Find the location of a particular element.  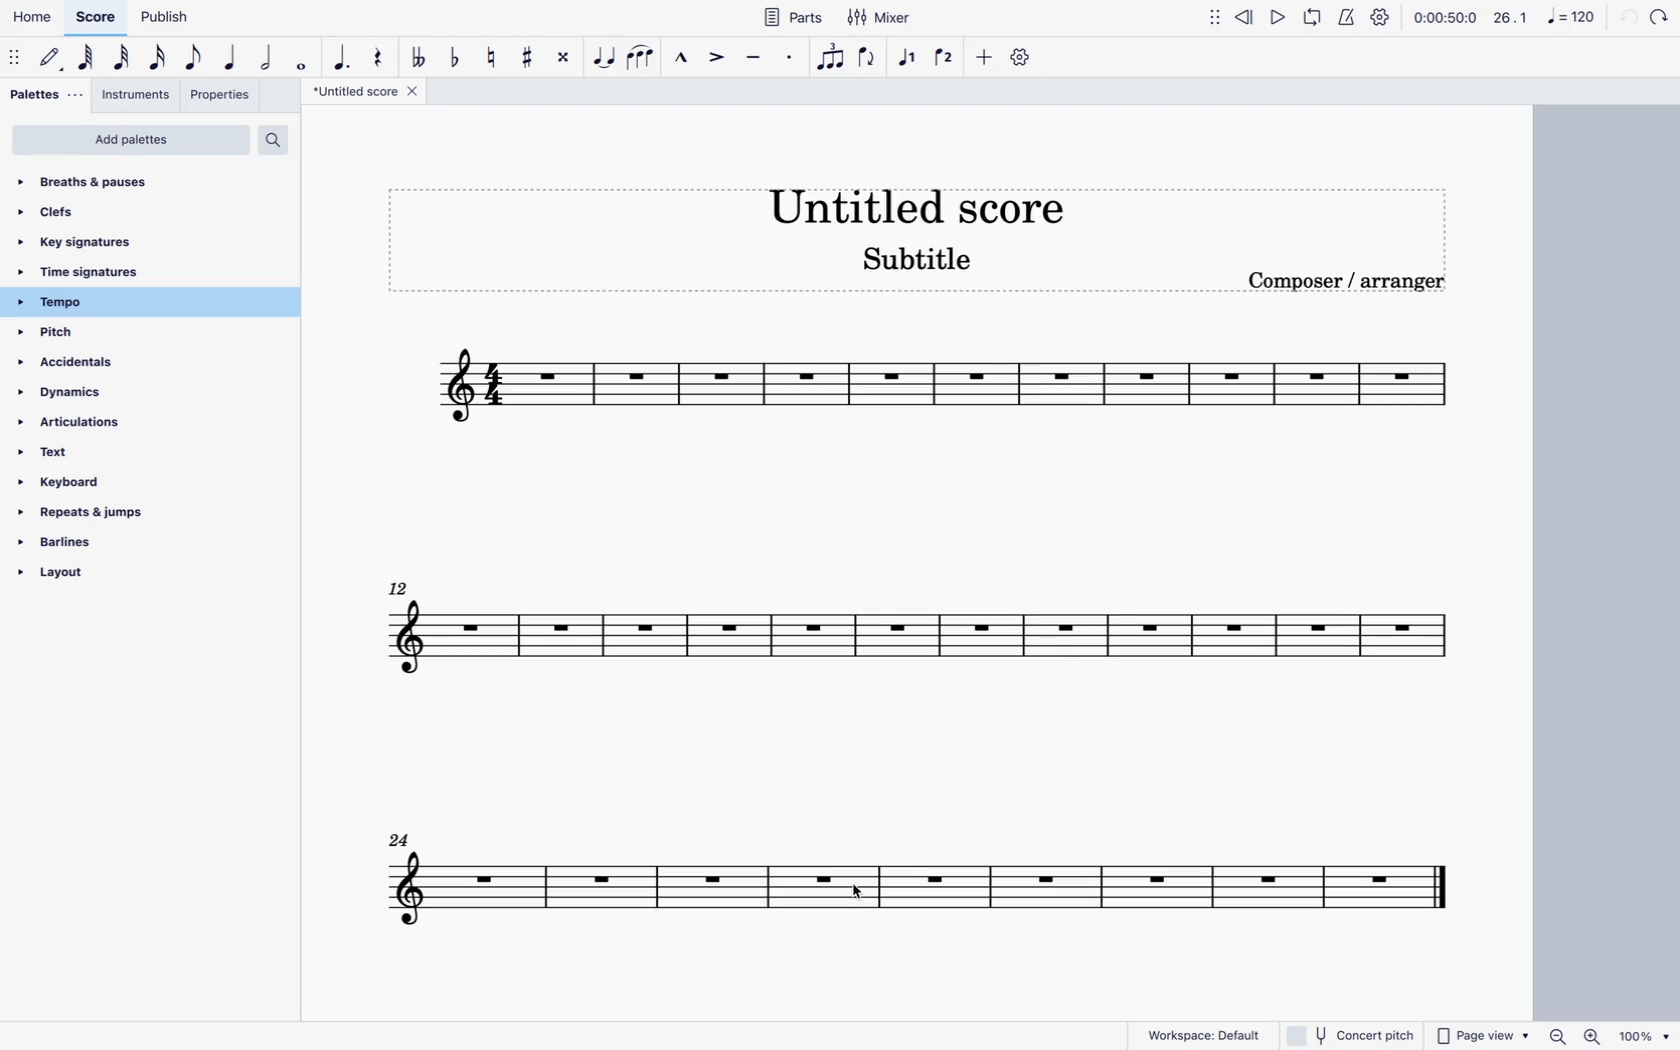

tie is located at coordinates (600, 60).